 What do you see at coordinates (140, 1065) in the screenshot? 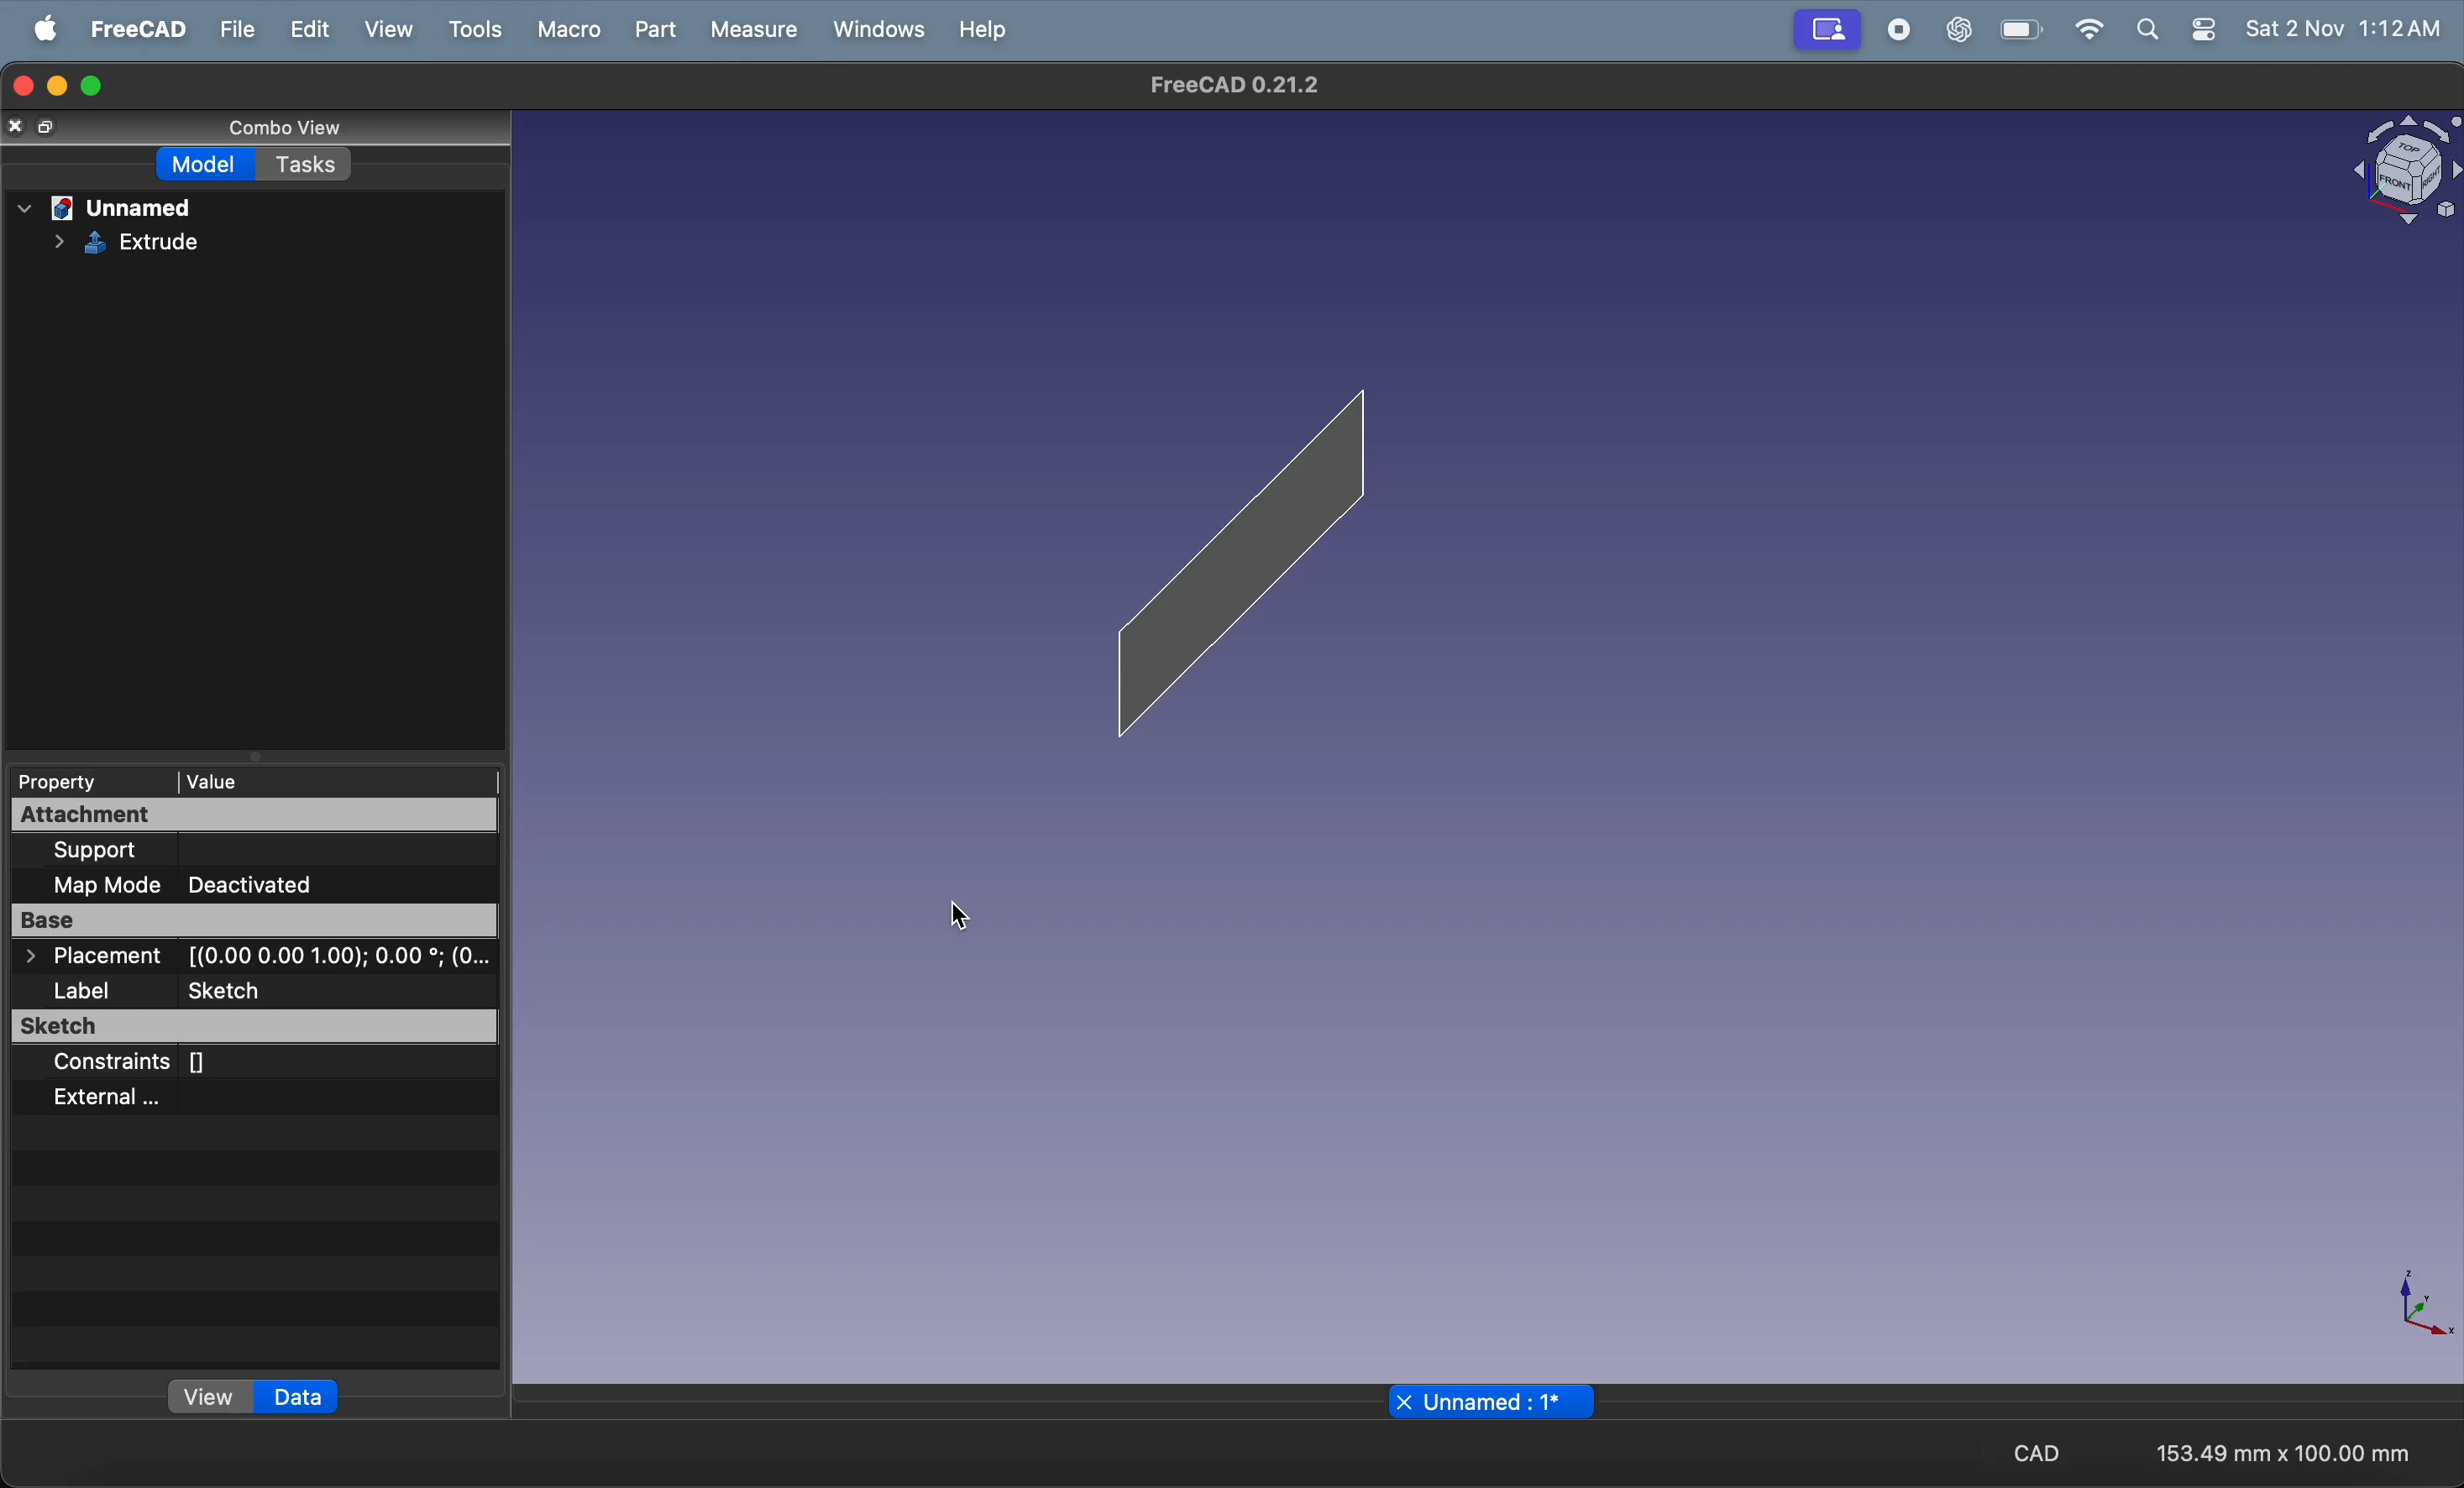
I see `constraints []` at bounding box center [140, 1065].